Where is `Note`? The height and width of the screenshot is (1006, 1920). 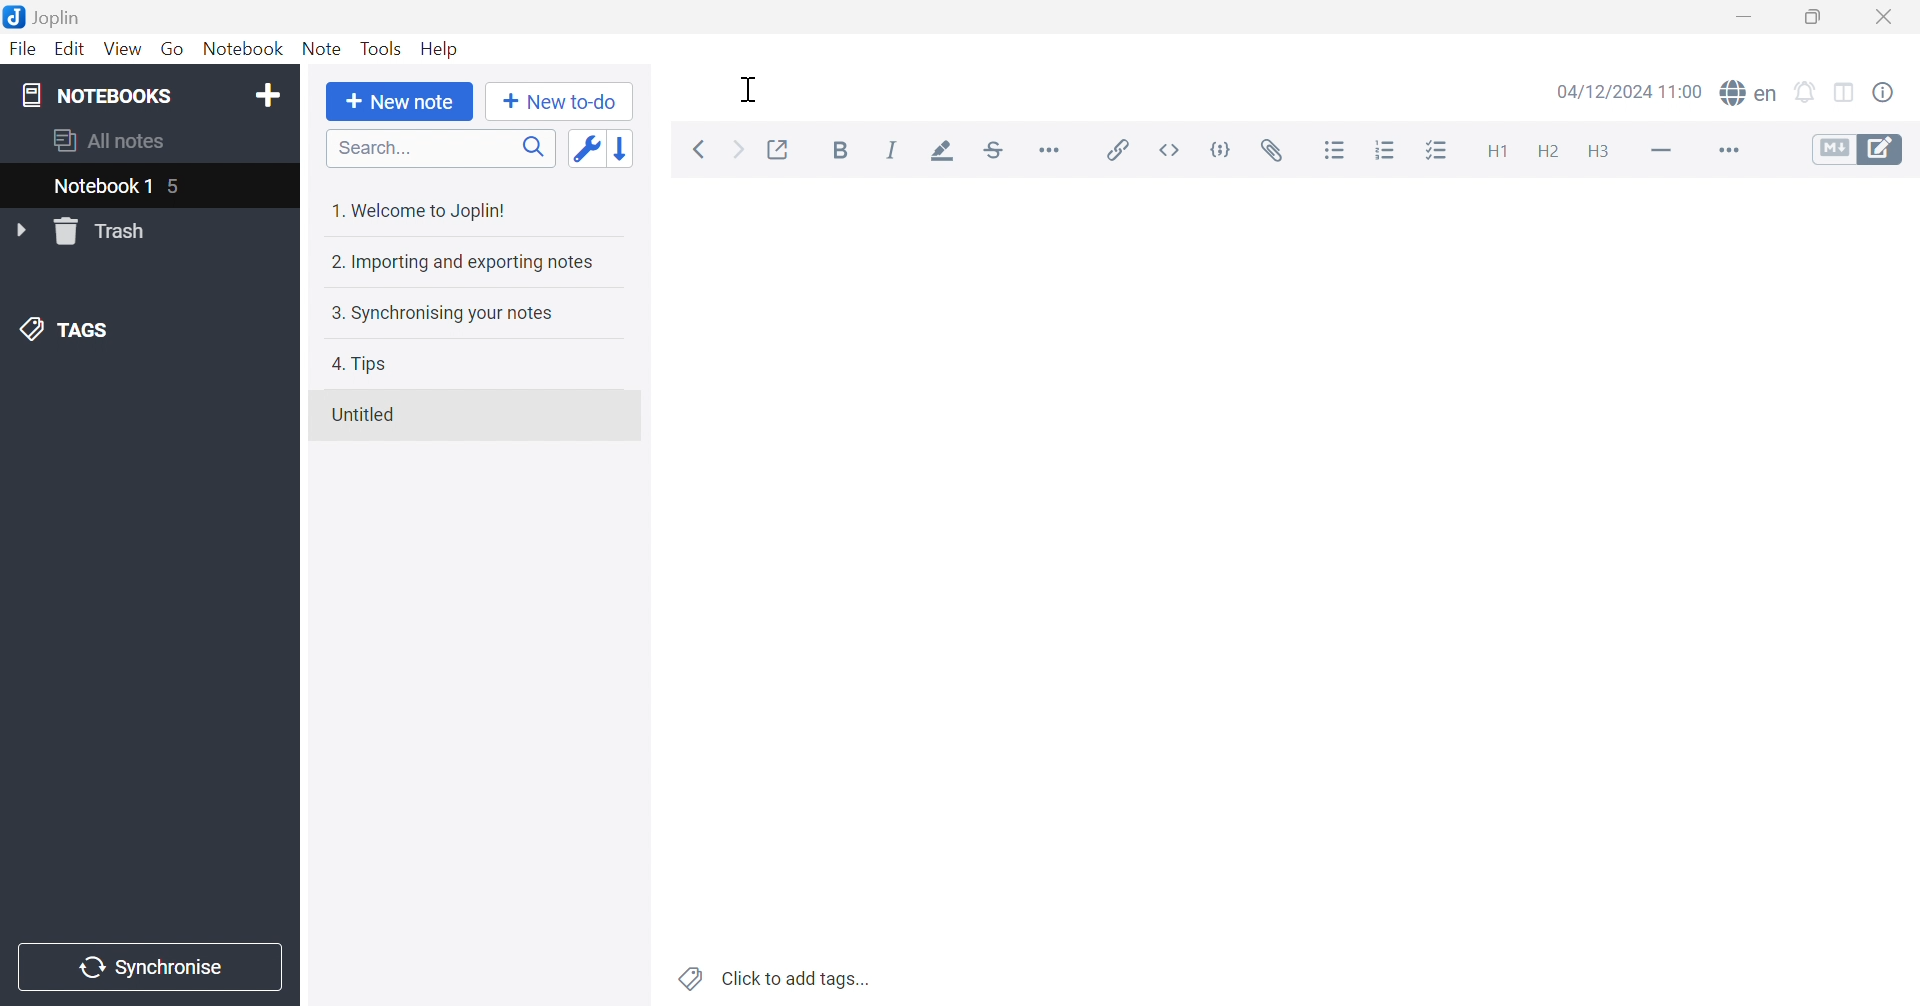 Note is located at coordinates (320, 50).